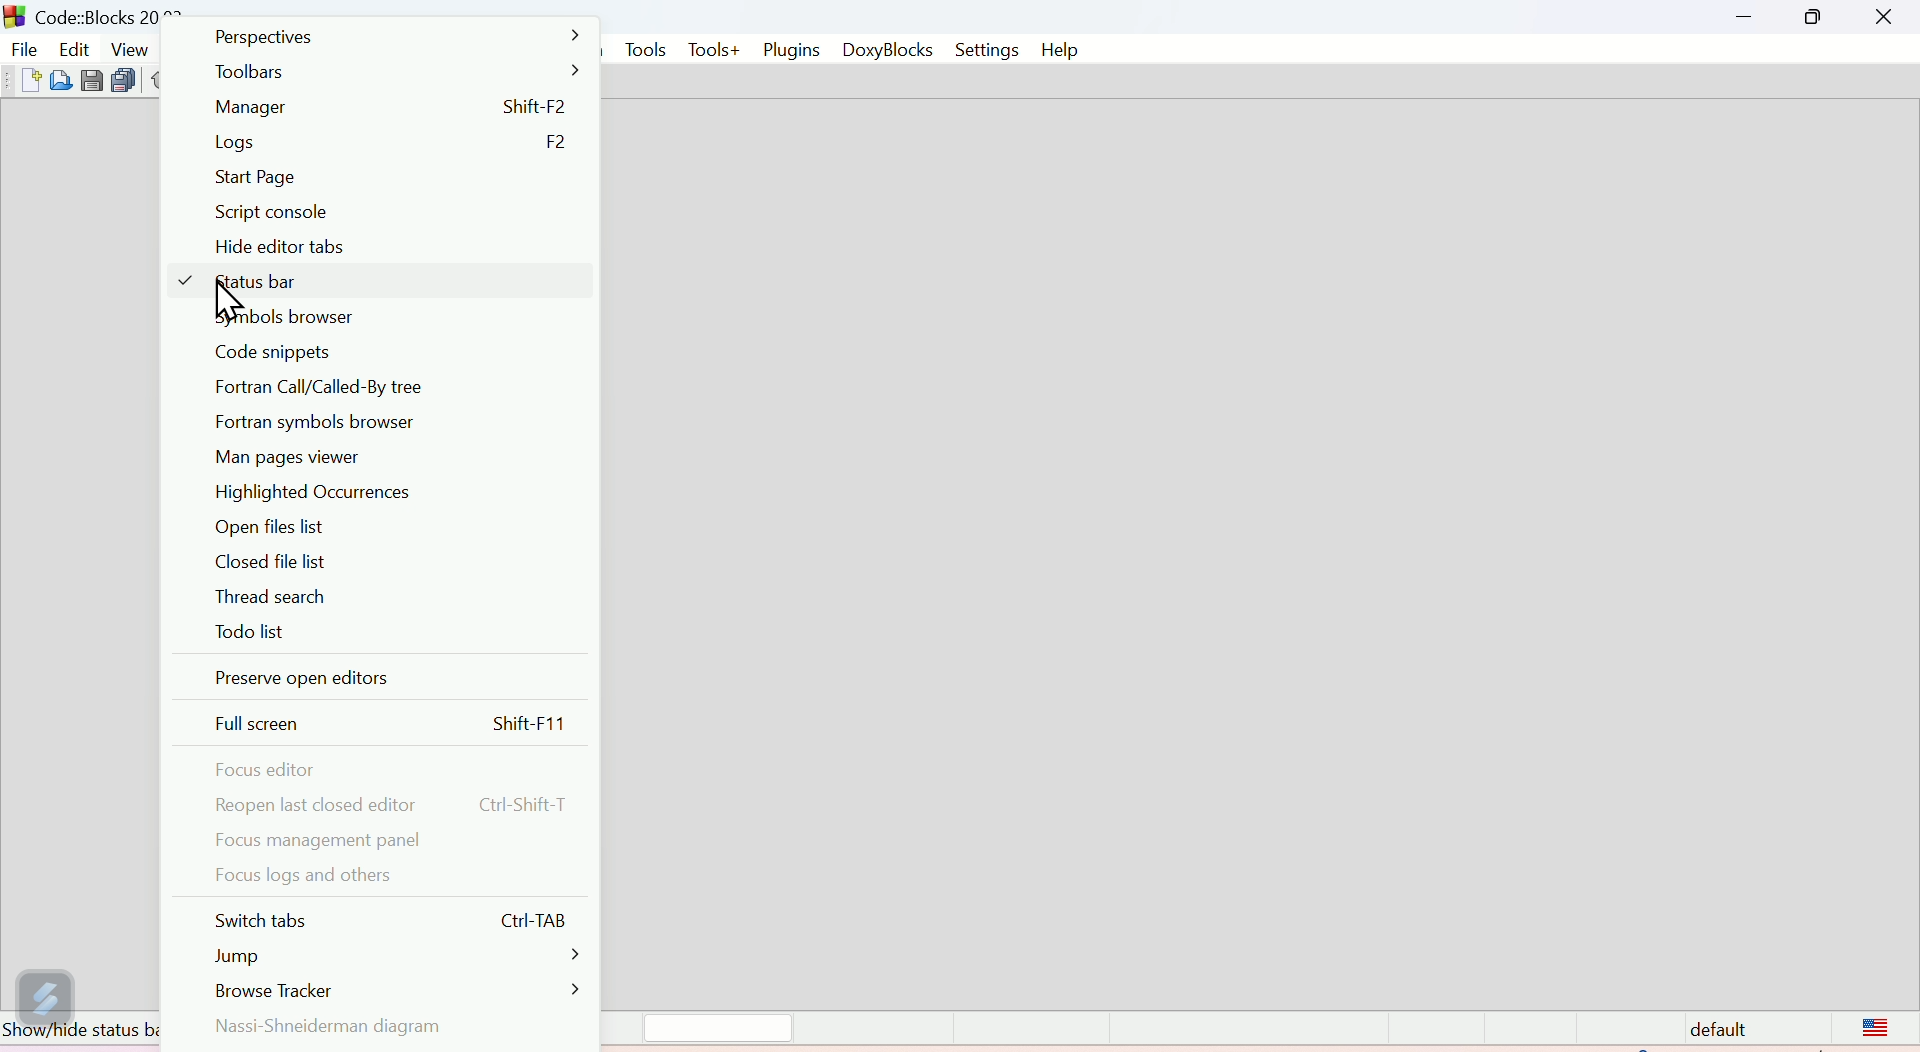 The image size is (1920, 1052). What do you see at coordinates (1812, 20) in the screenshot?
I see `Maximise` at bounding box center [1812, 20].